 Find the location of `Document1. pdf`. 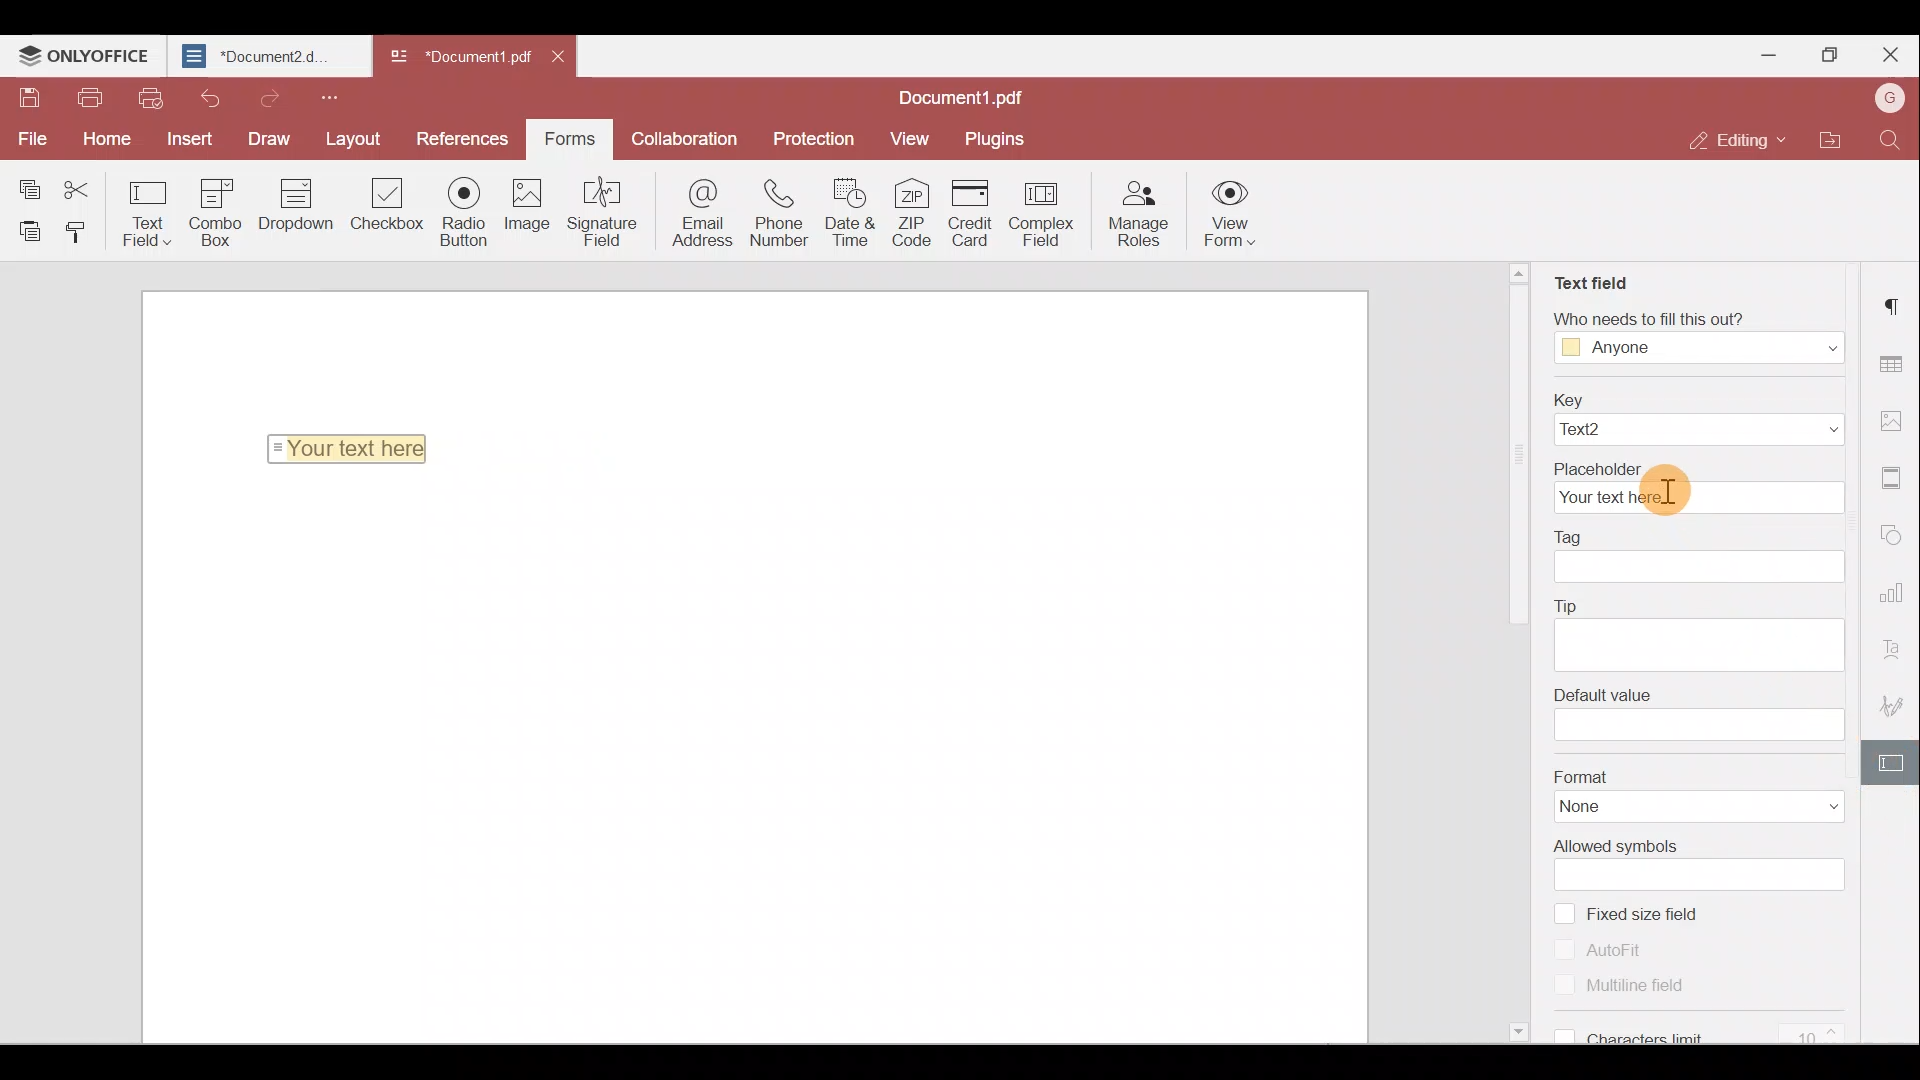

Document1. pdf is located at coordinates (456, 56).